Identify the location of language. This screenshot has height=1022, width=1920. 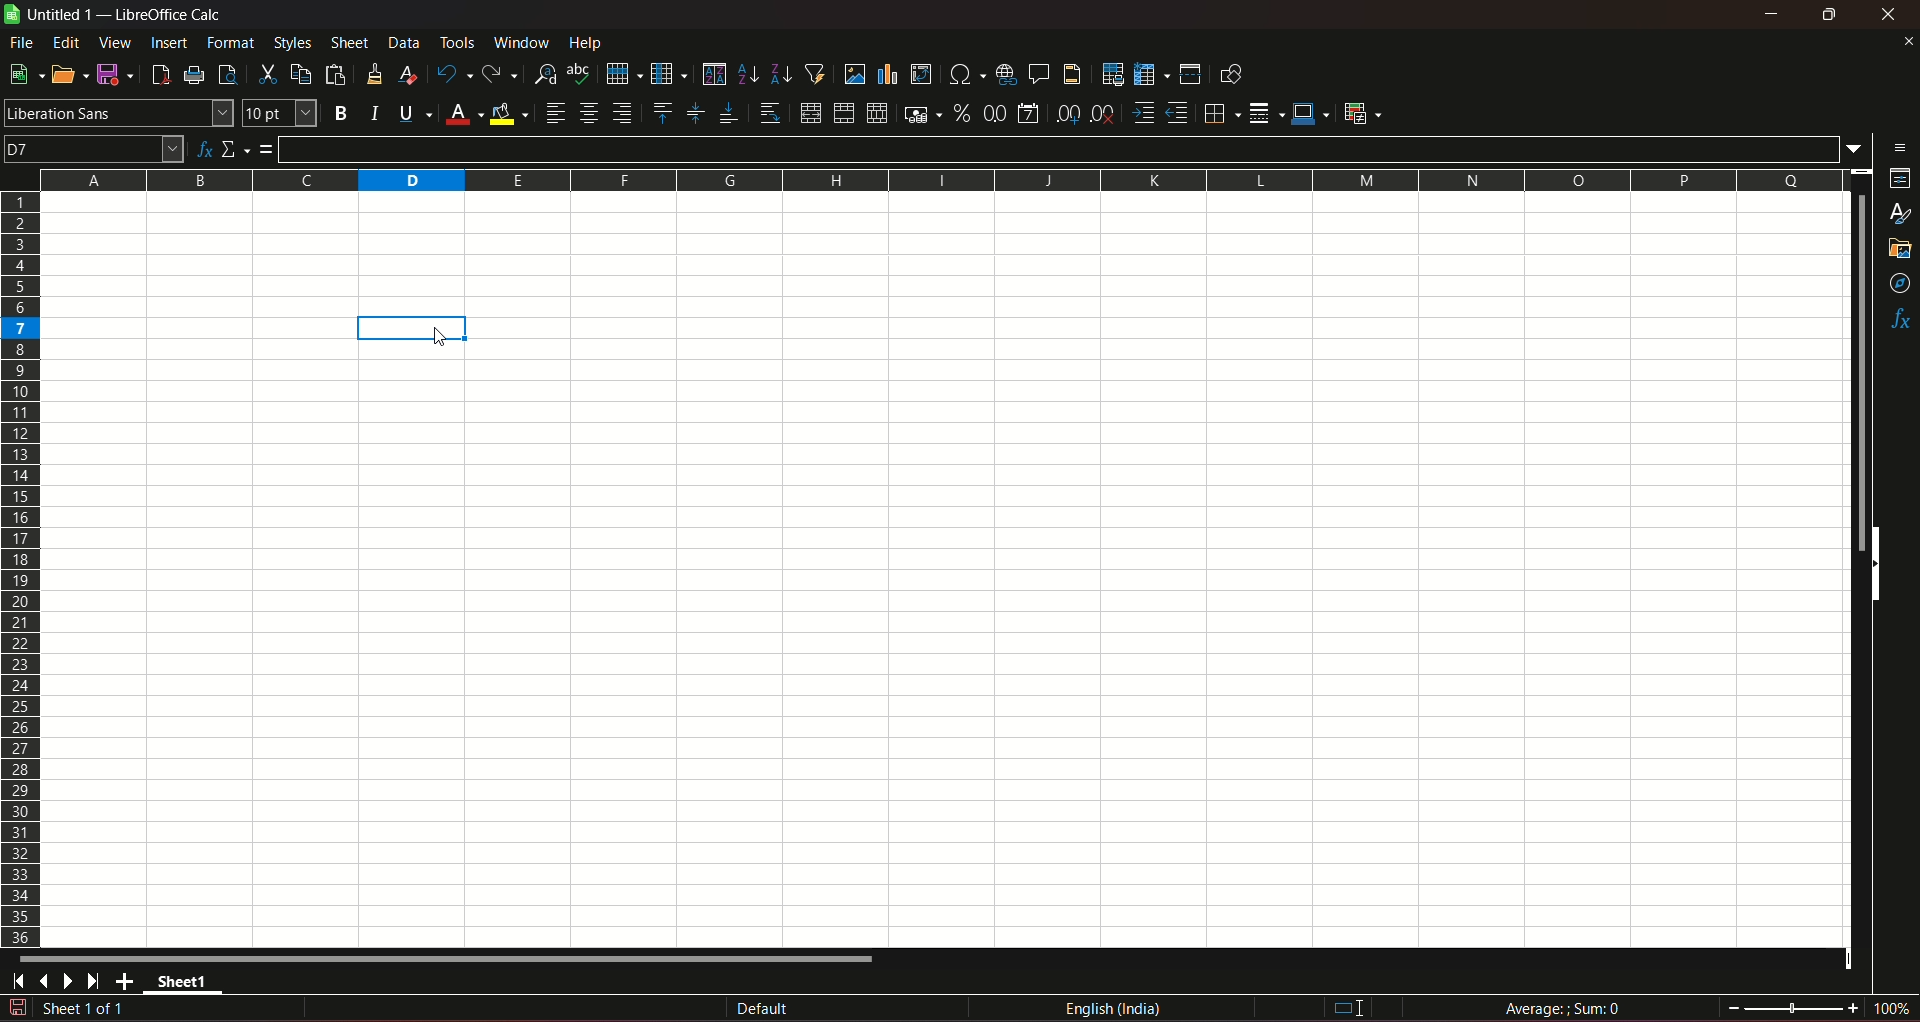
(1117, 1009).